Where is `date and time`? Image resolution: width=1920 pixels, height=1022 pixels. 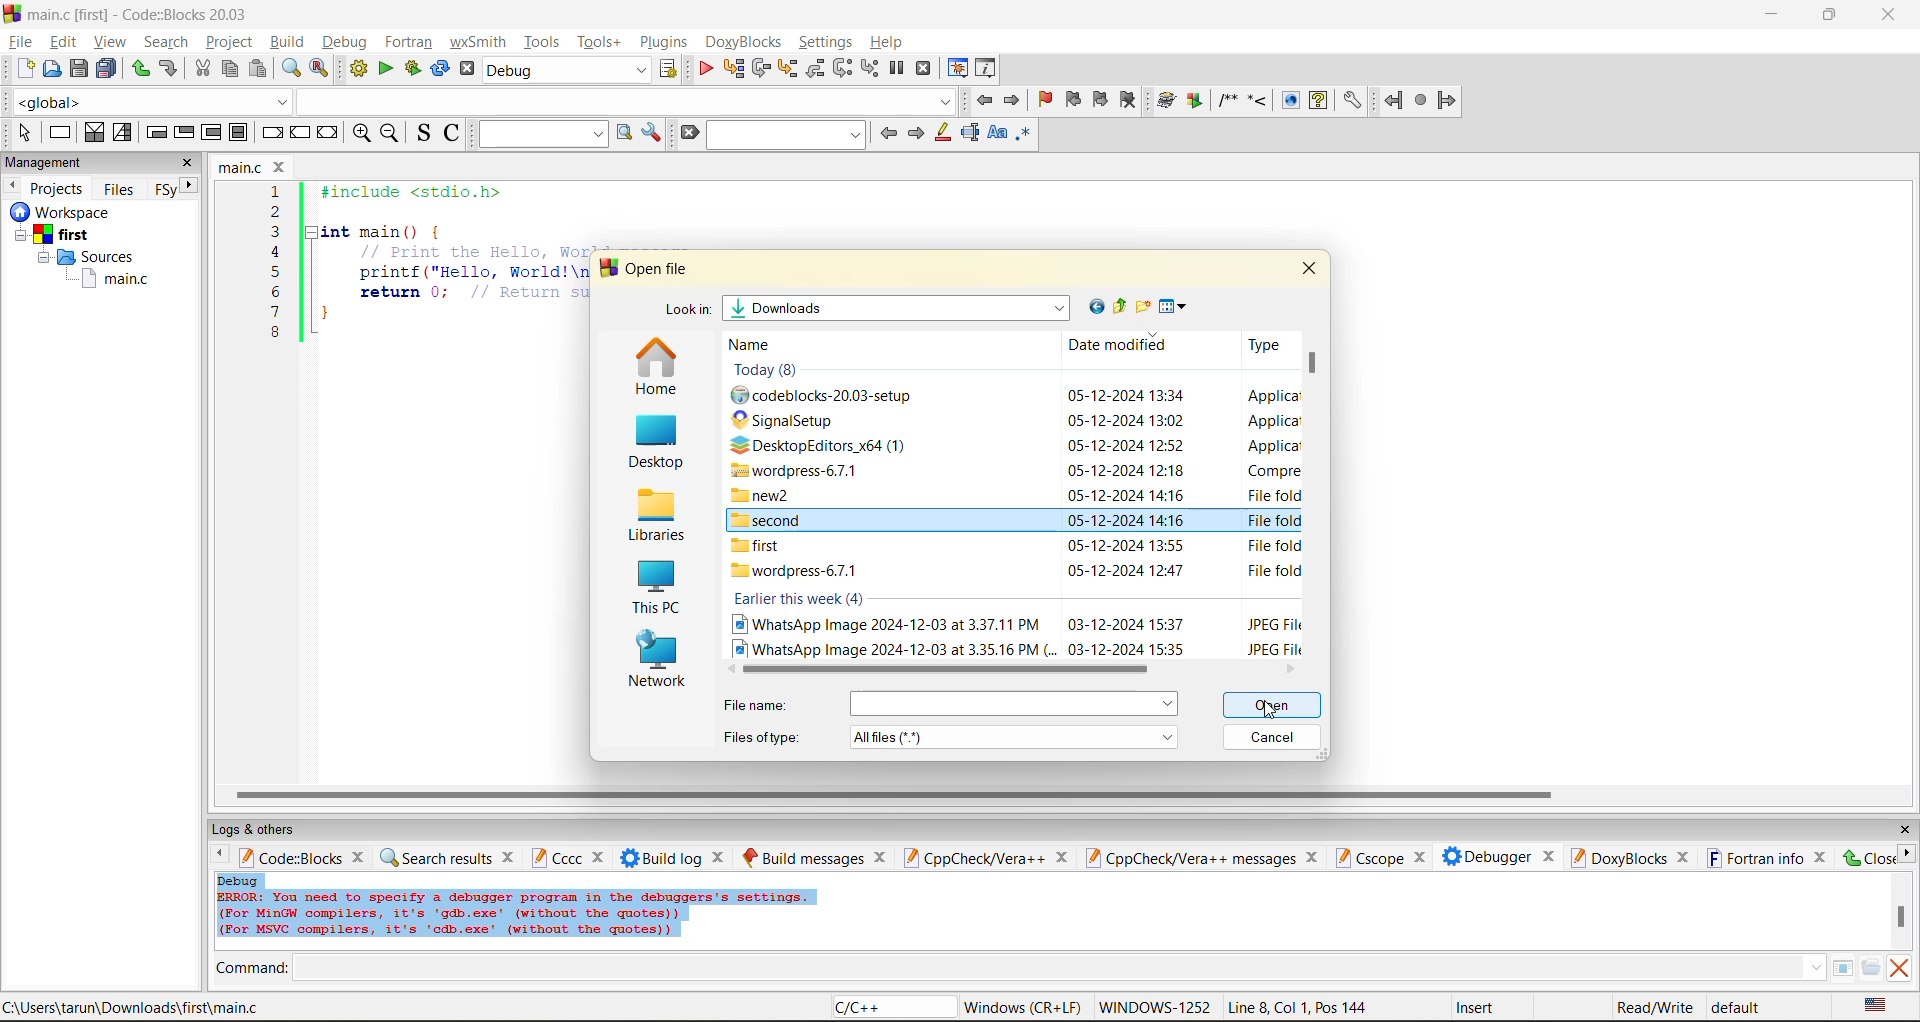 date and time is located at coordinates (1125, 546).